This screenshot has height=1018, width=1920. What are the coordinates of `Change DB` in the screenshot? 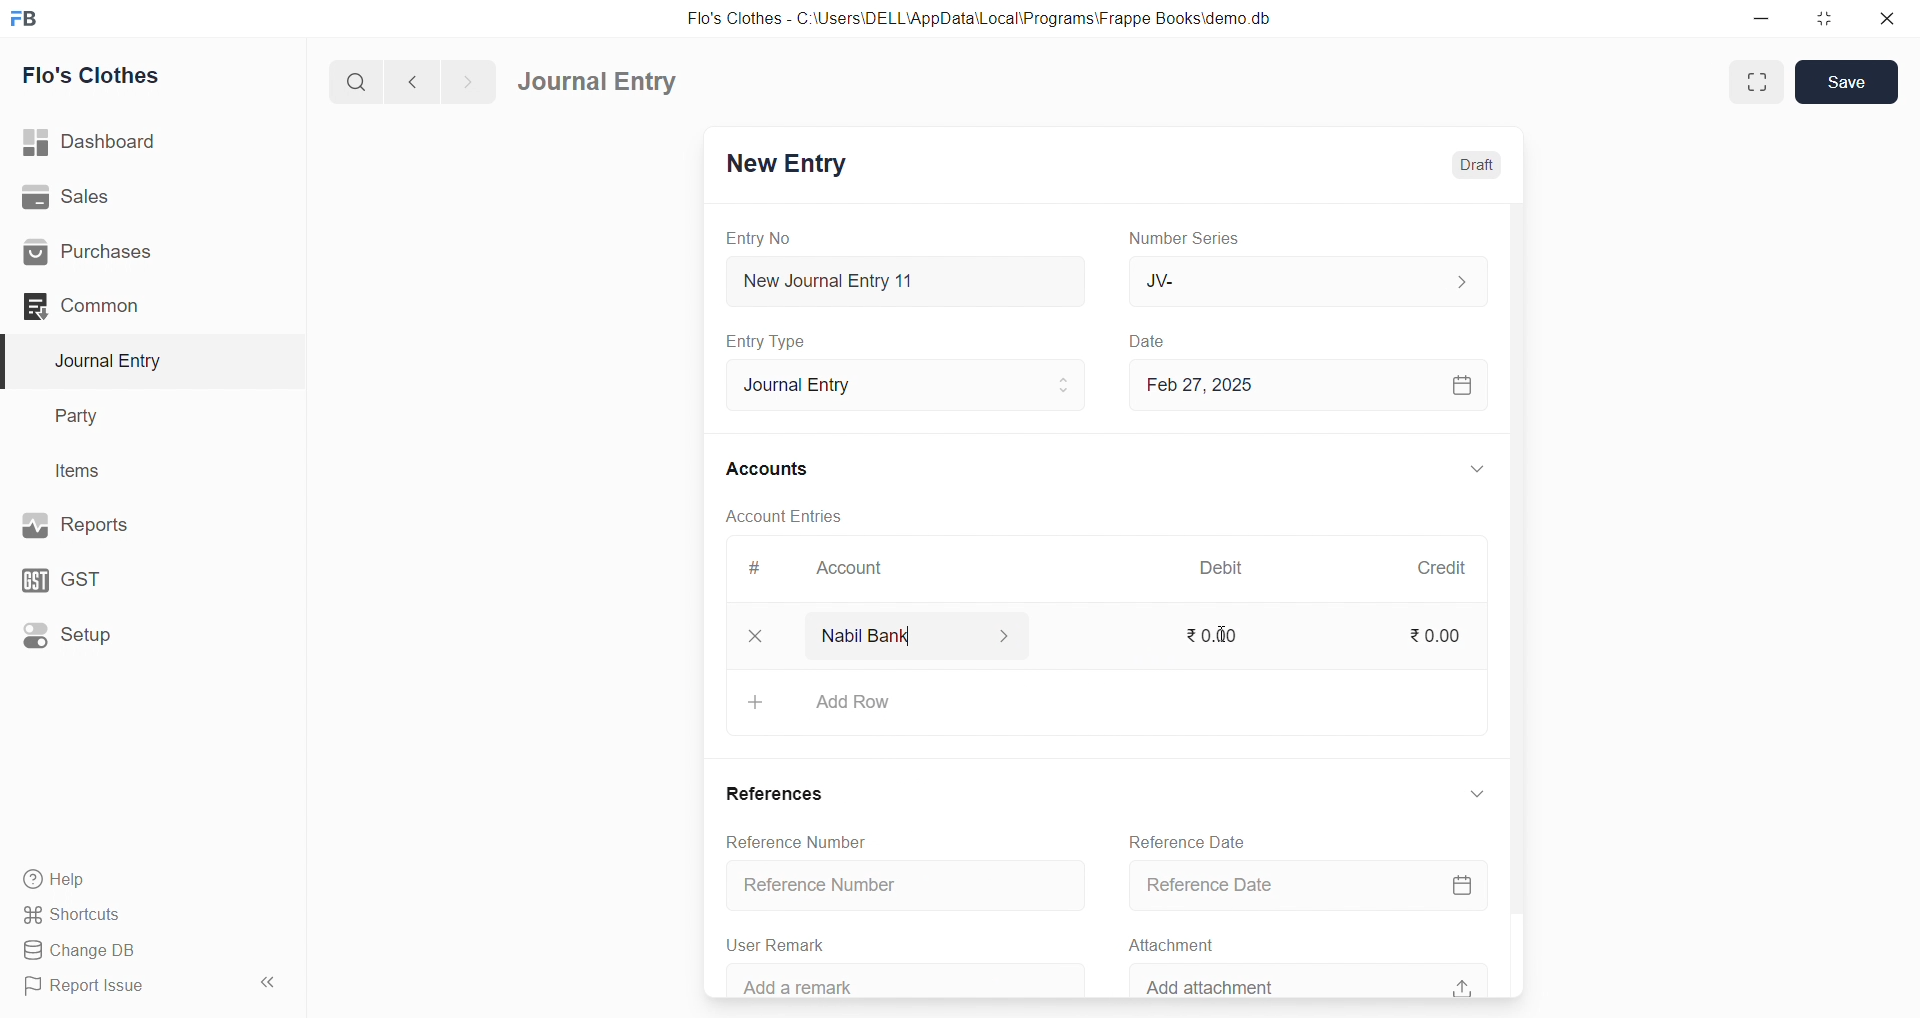 It's located at (124, 949).